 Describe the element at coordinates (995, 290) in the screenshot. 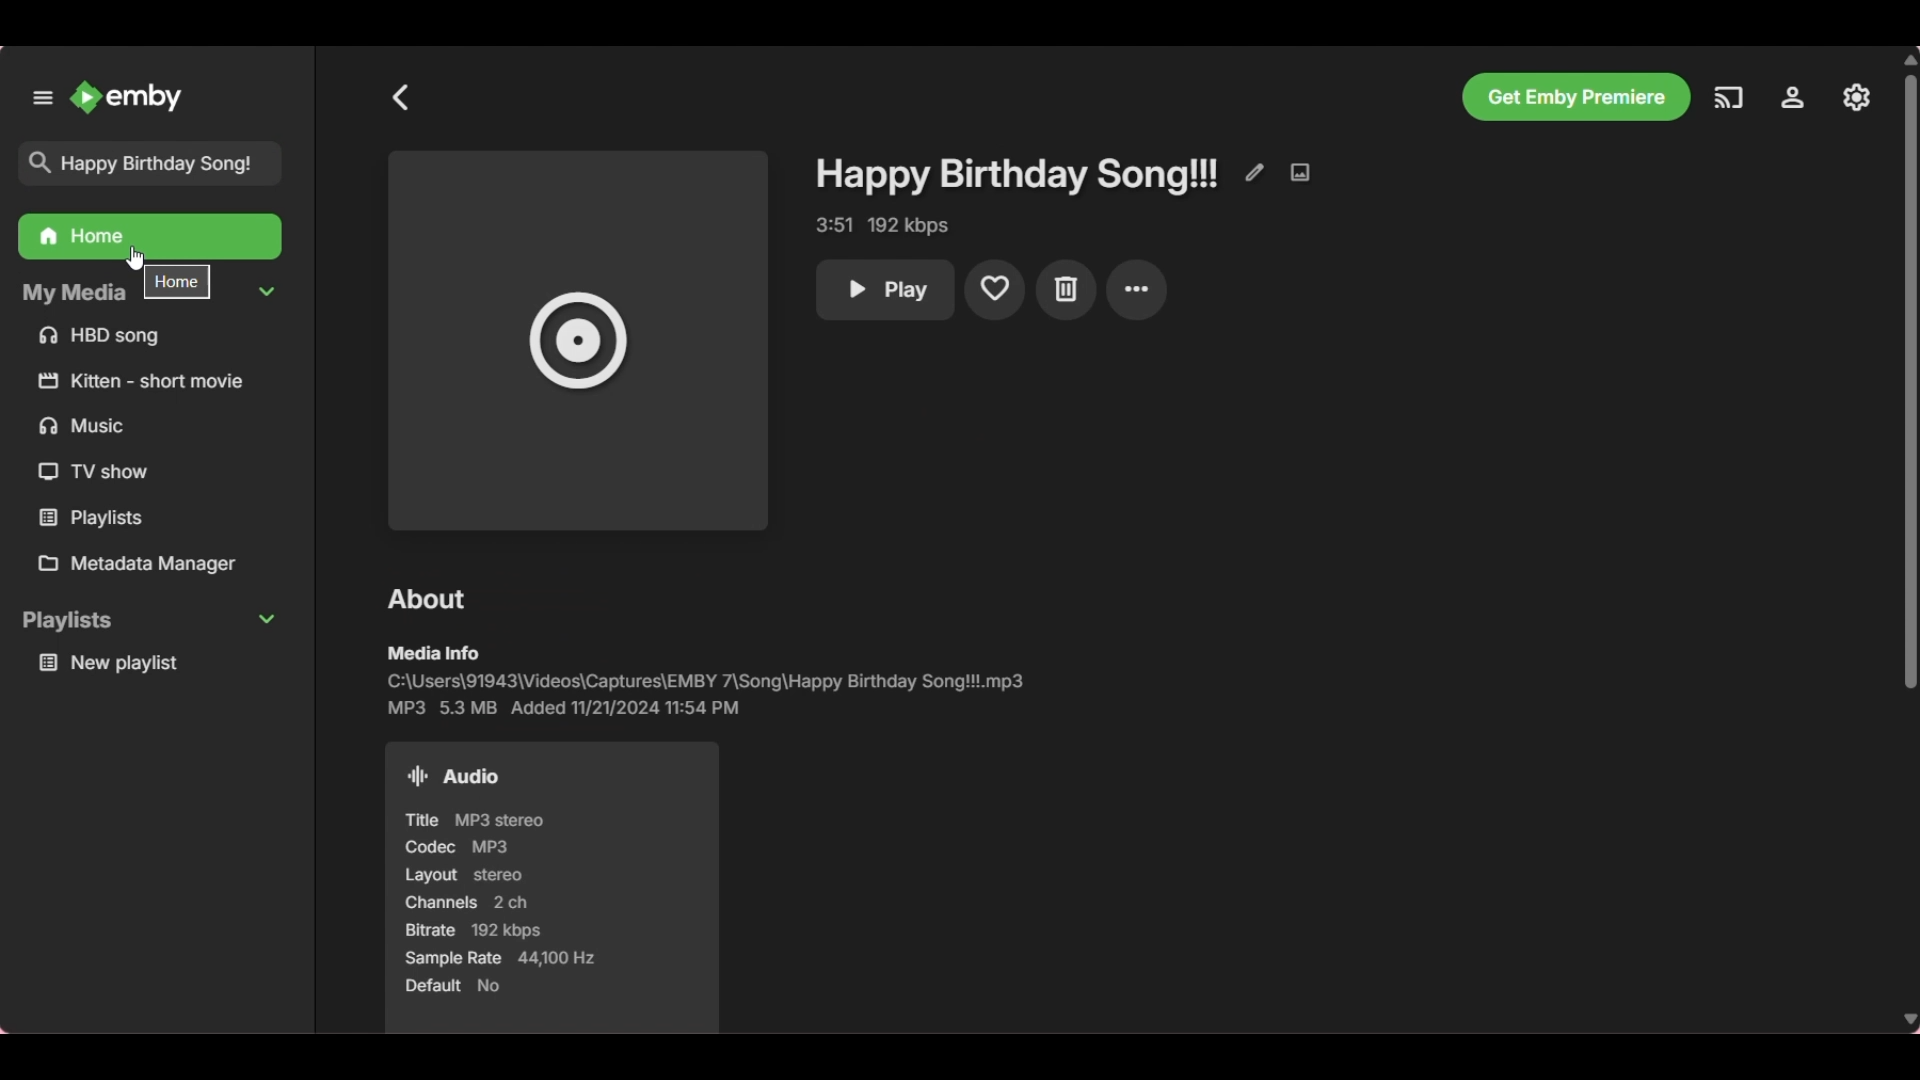

I see `Add to favorite` at that location.